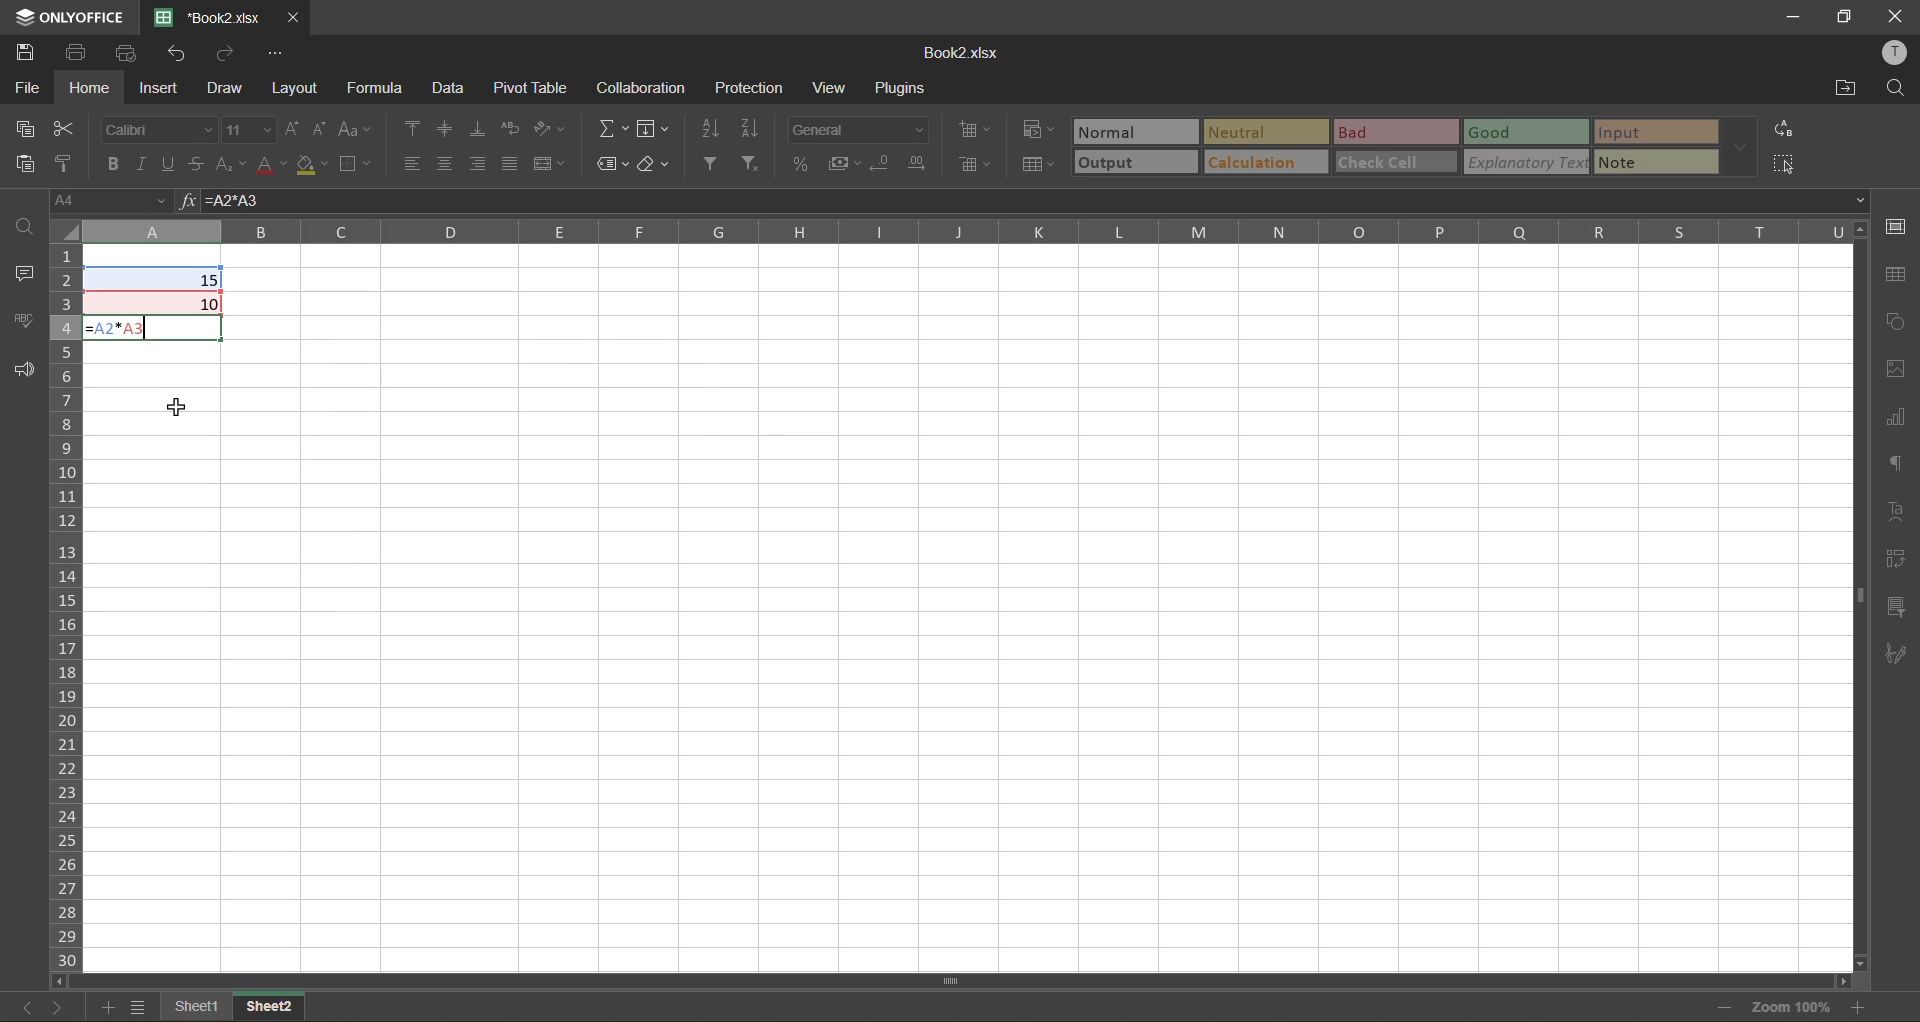 This screenshot has height=1022, width=1920. I want to click on layout, so click(294, 90).